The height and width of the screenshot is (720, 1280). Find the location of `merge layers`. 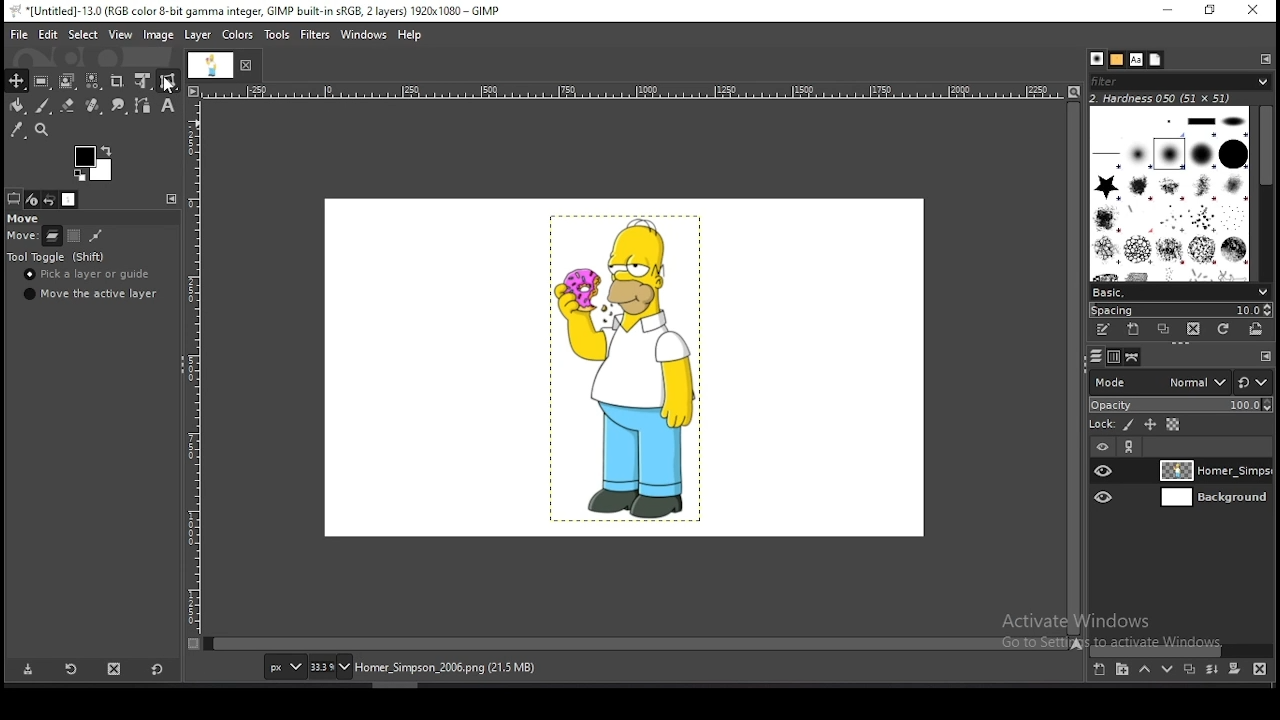

merge layers is located at coordinates (1212, 672).